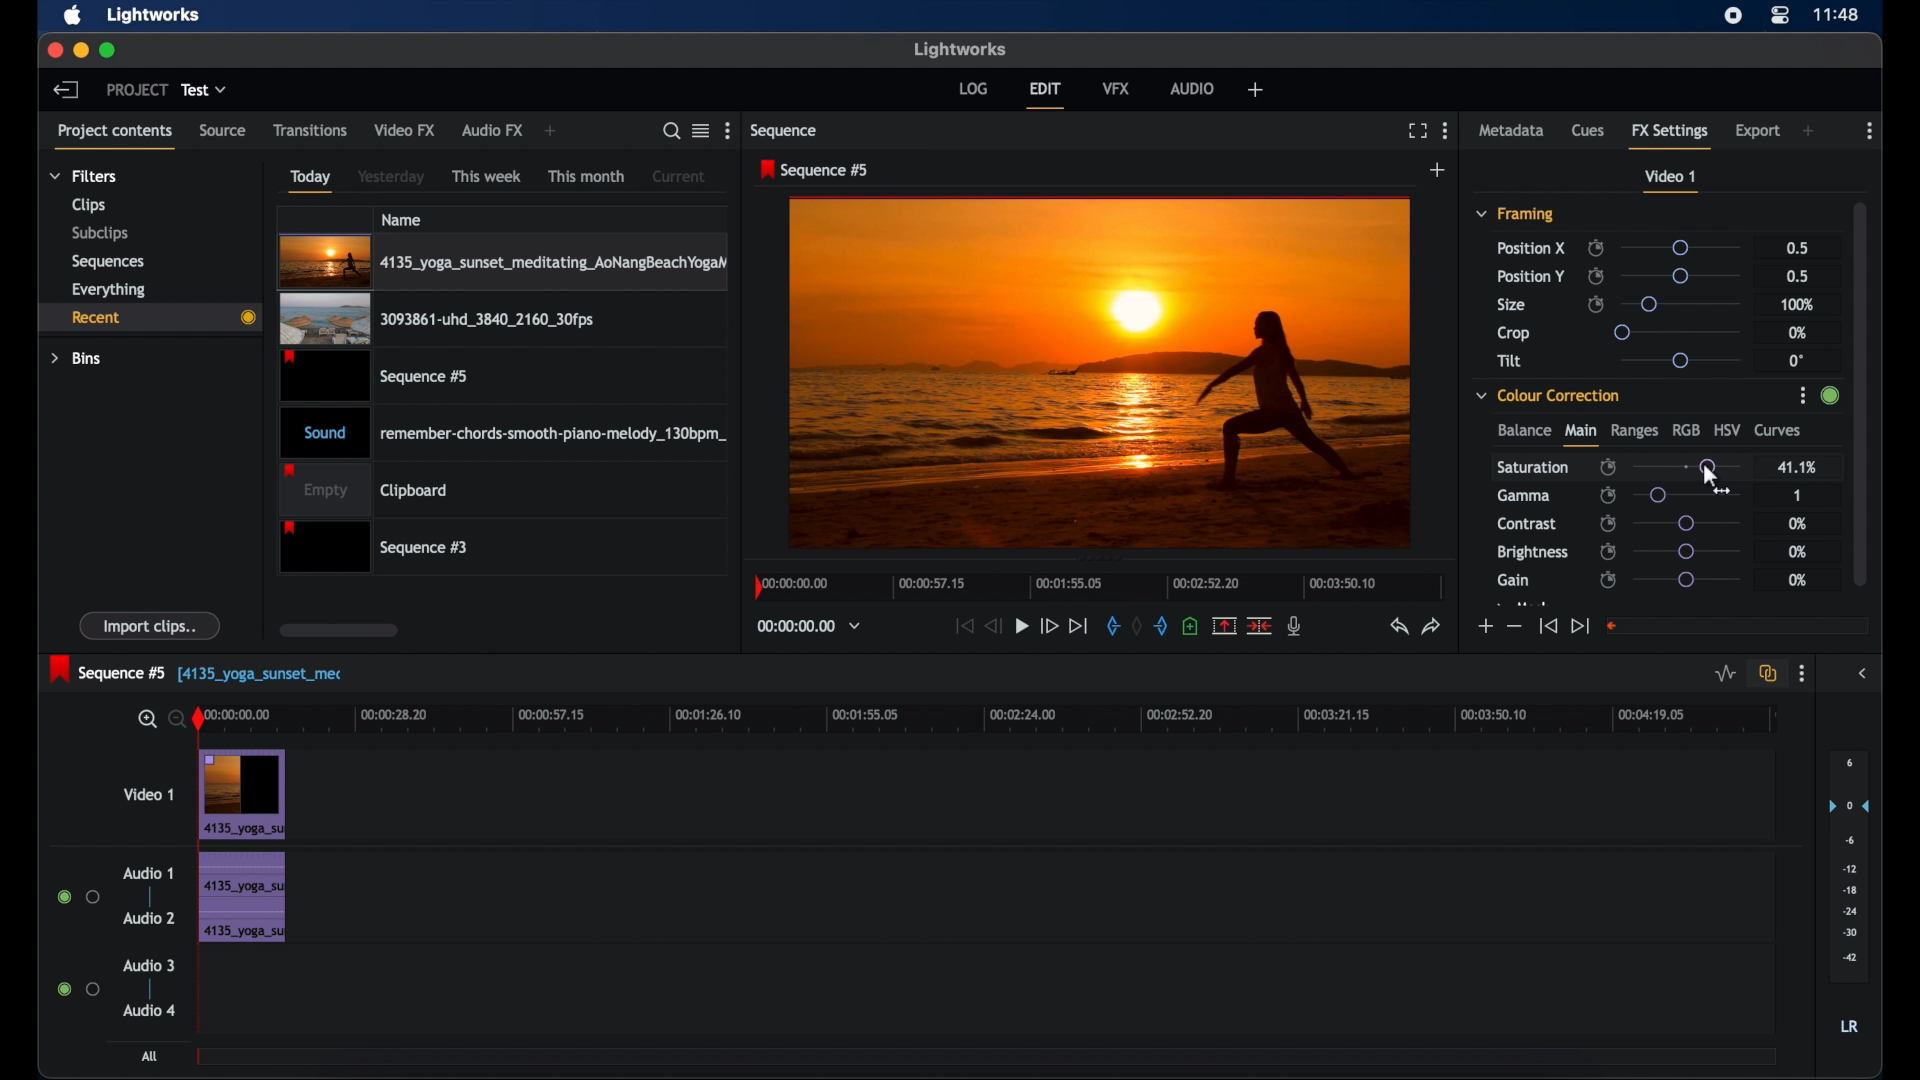 Image resolution: width=1920 pixels, height=1080 pixels. I want to click on audio 4, so click(148, 1009).